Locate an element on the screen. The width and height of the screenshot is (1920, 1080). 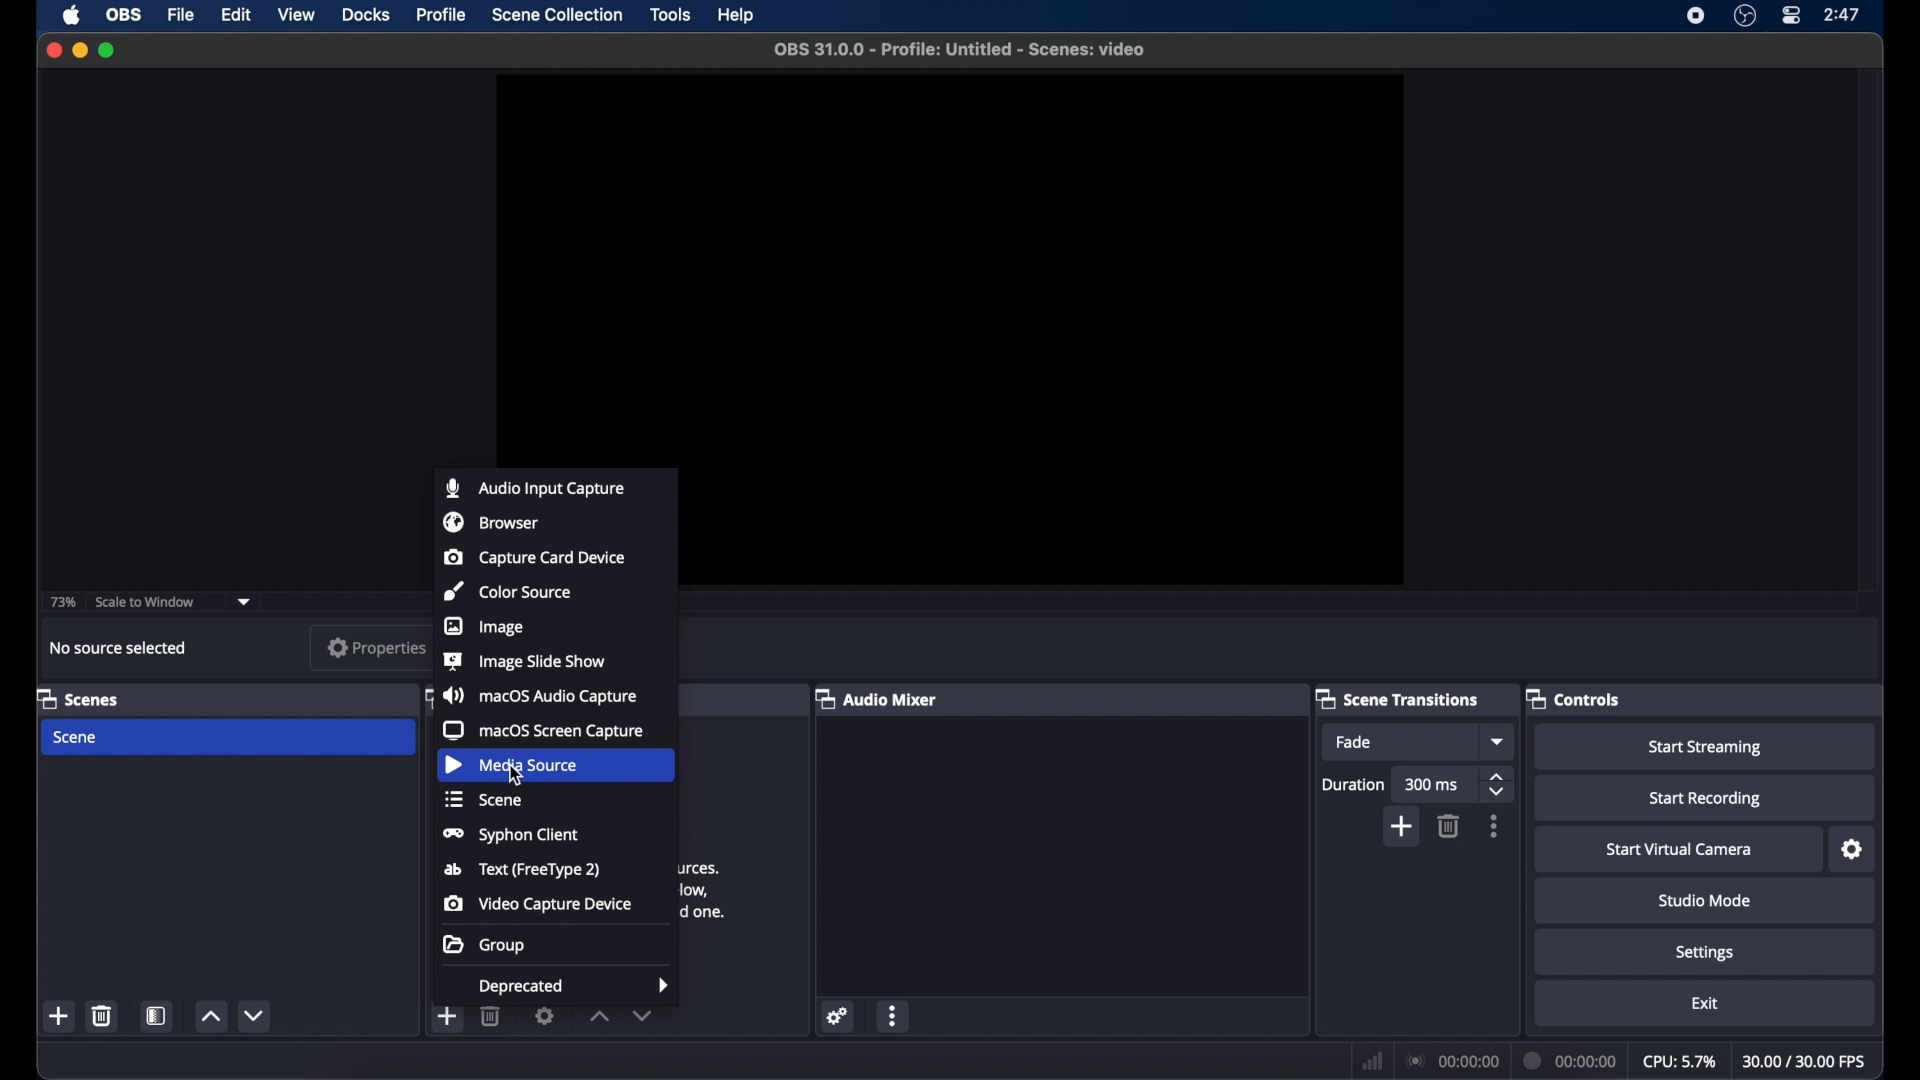
cpu is located at coordinates (1679, 1062).